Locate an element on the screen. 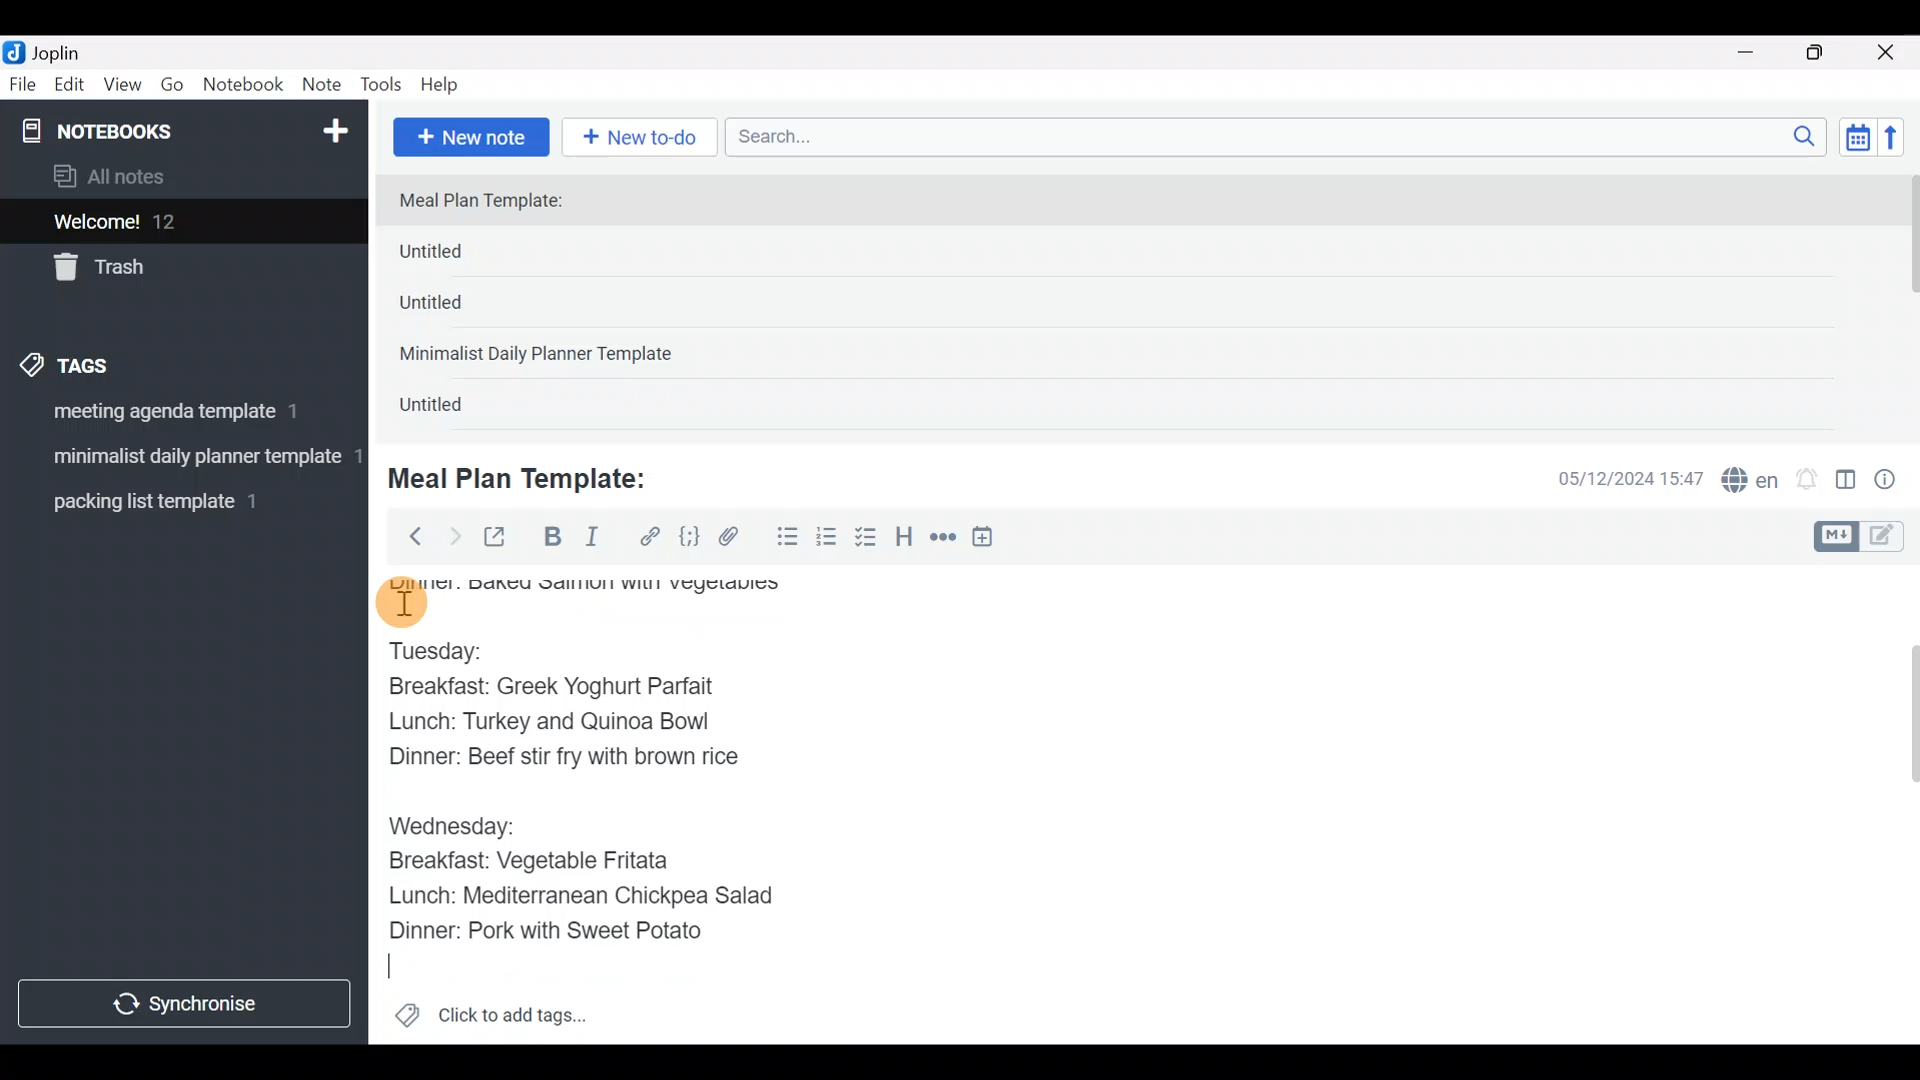 The height and width of the screenshot is (1080, 1920). Close is located at coordinates (1889, 54).